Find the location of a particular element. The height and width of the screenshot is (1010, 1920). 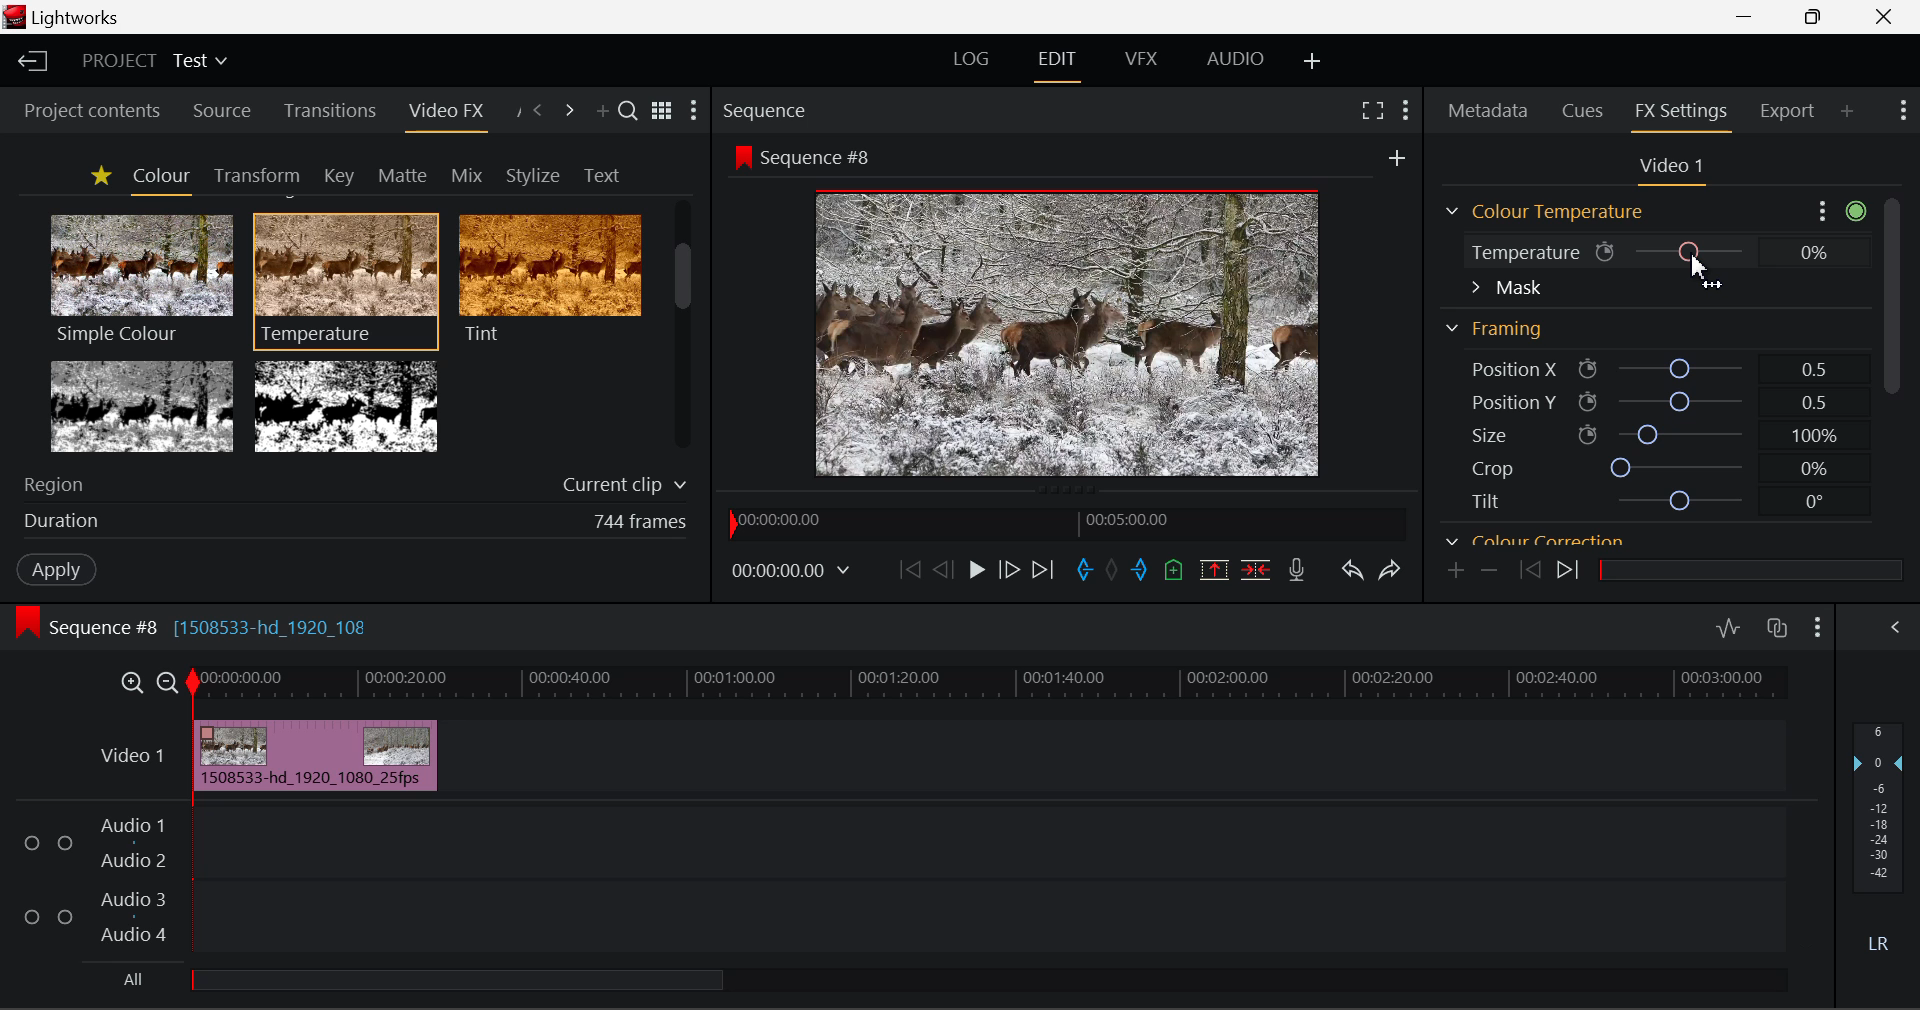

0% is located at coordinates (1812, 252).